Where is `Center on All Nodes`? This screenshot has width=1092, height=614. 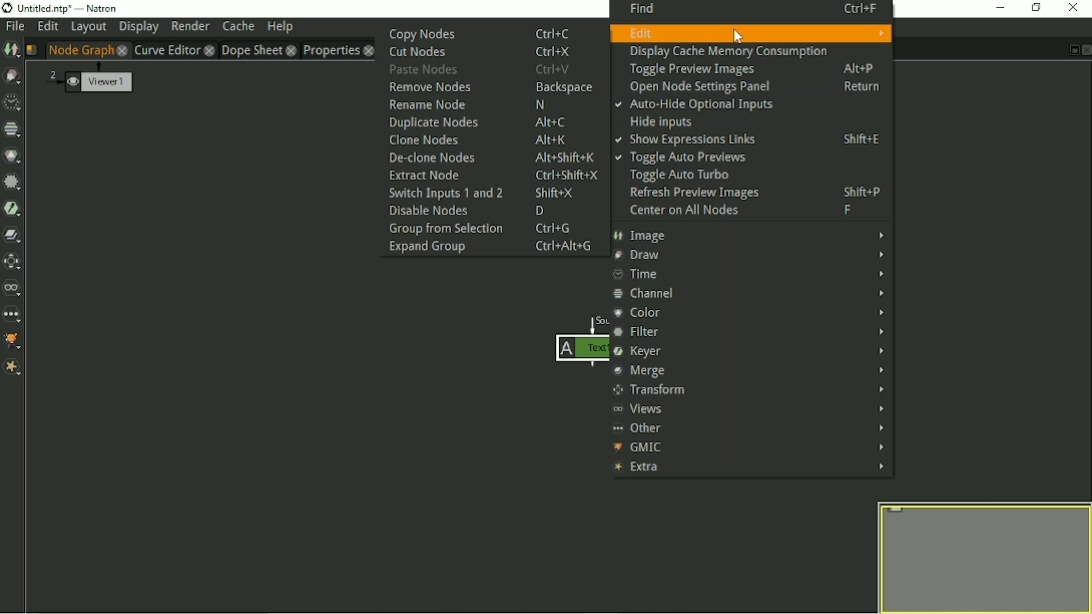
Center on All Nodes is located at coordinates (741, 211).